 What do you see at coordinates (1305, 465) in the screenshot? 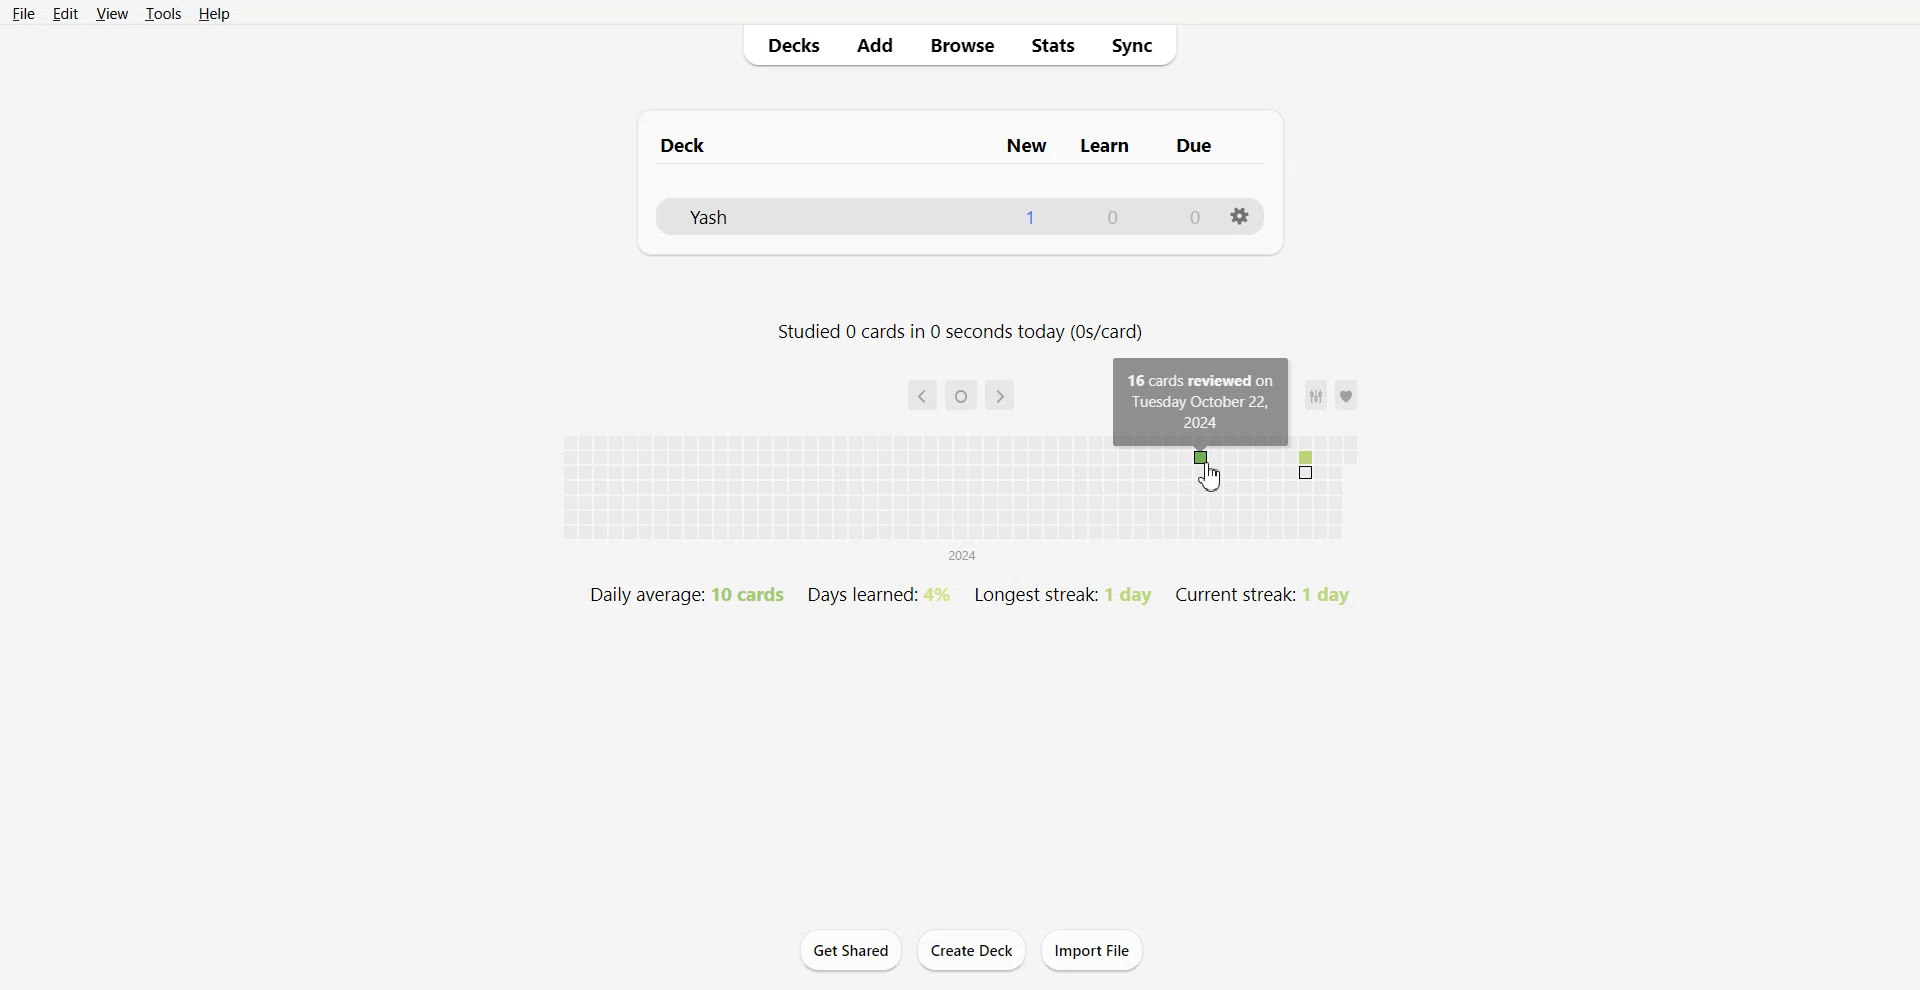
I see `number of cards reviewed` at bounding box center [1305, 465].